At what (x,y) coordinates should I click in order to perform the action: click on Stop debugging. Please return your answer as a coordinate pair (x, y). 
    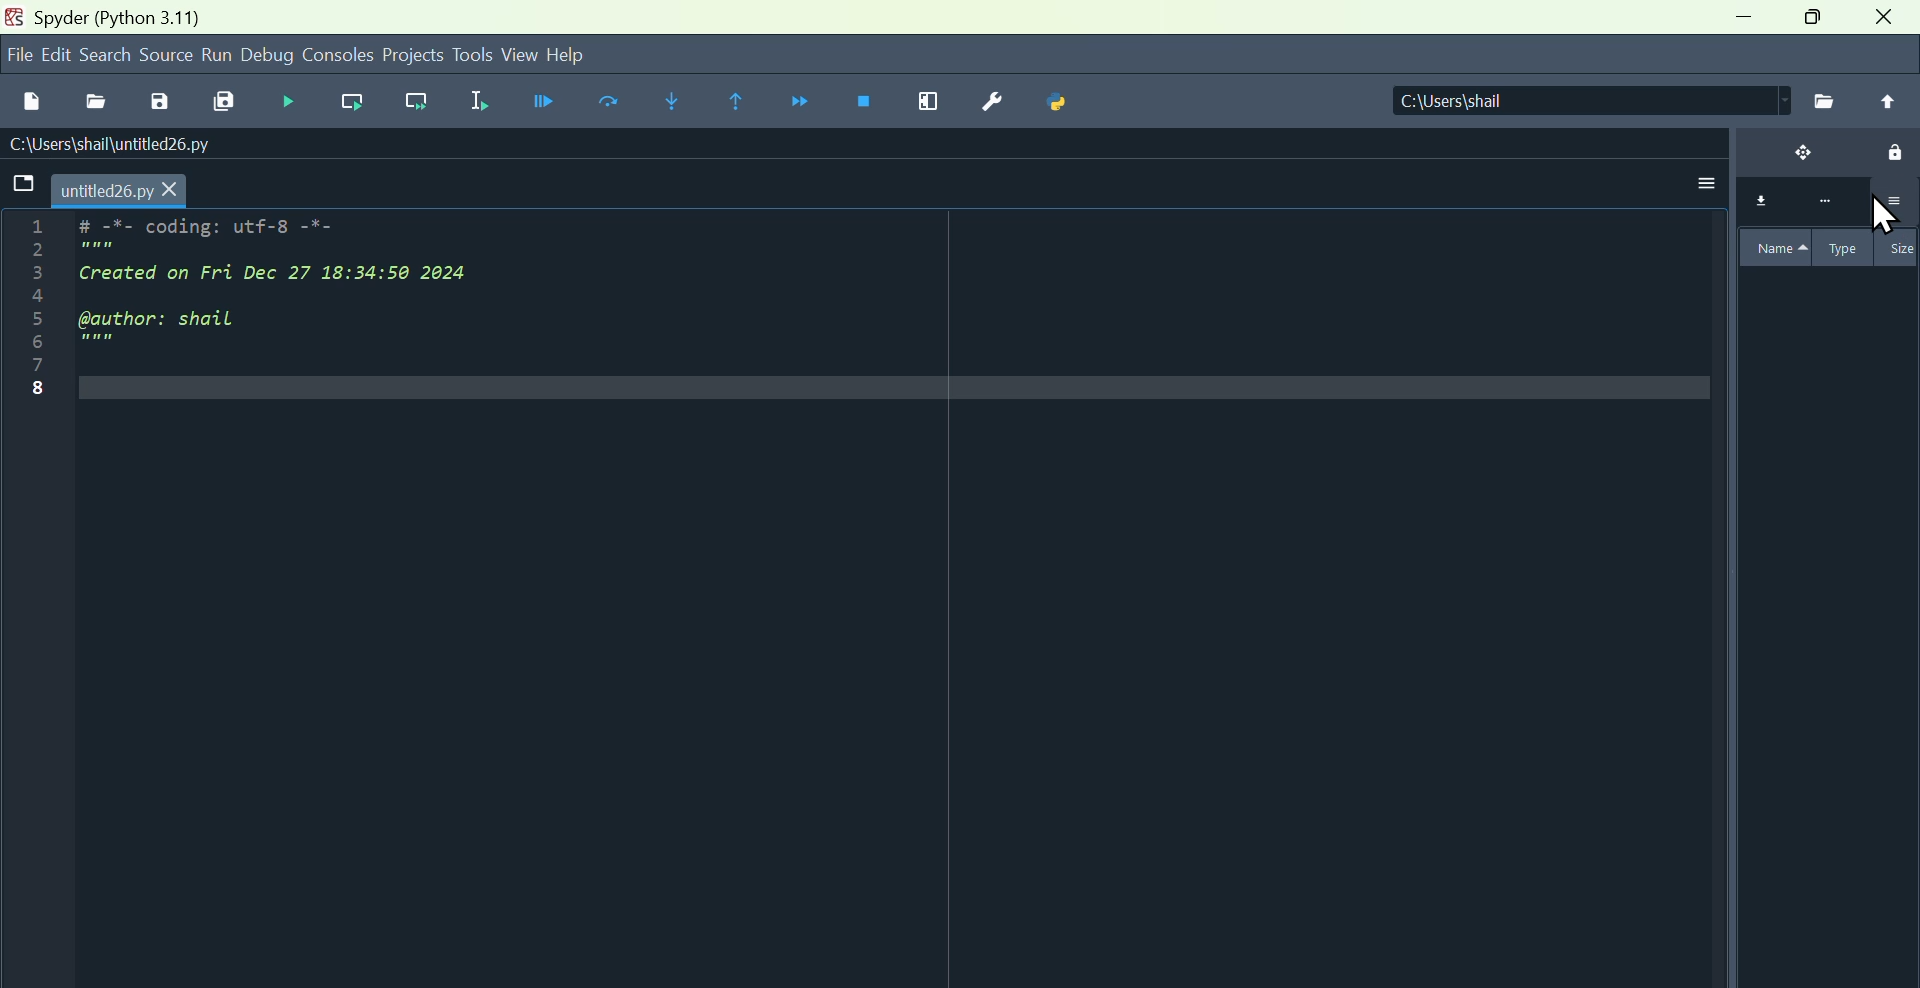
    Looking at the image, I should click on (868, 104).